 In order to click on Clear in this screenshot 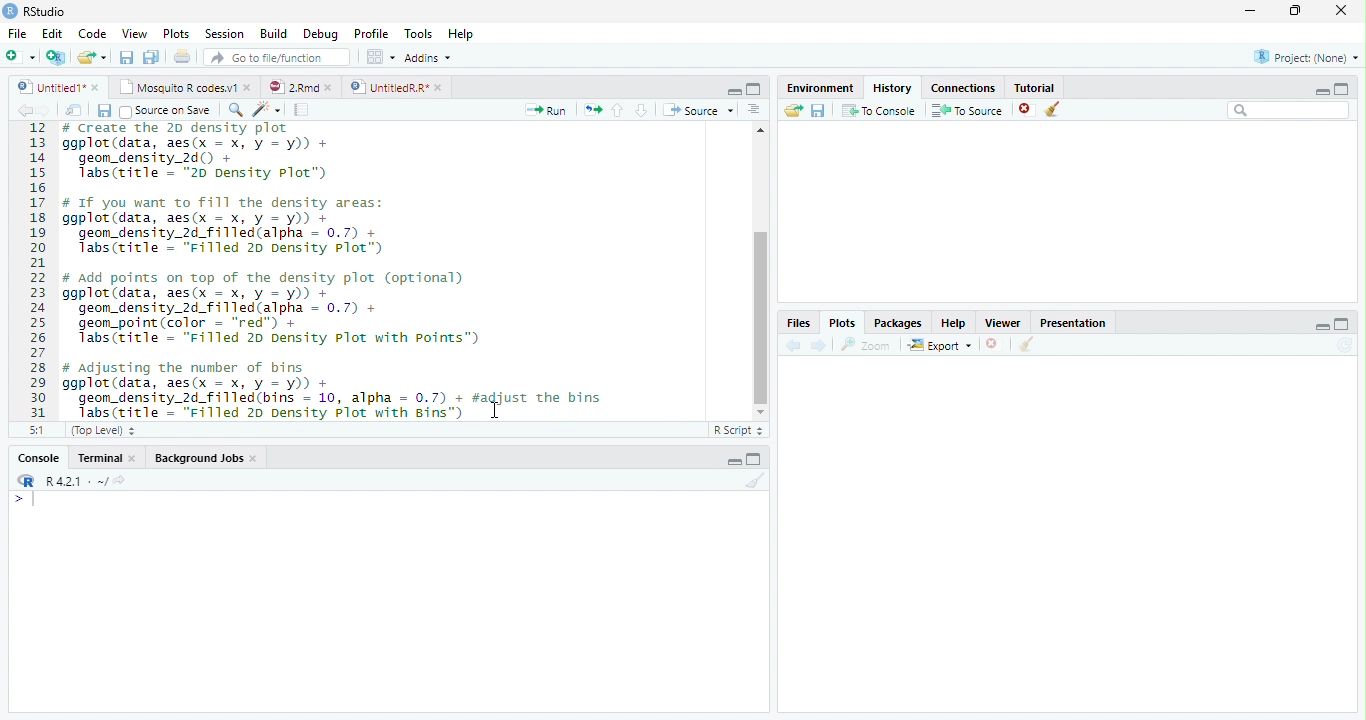, I will do `click(756, 480)`.